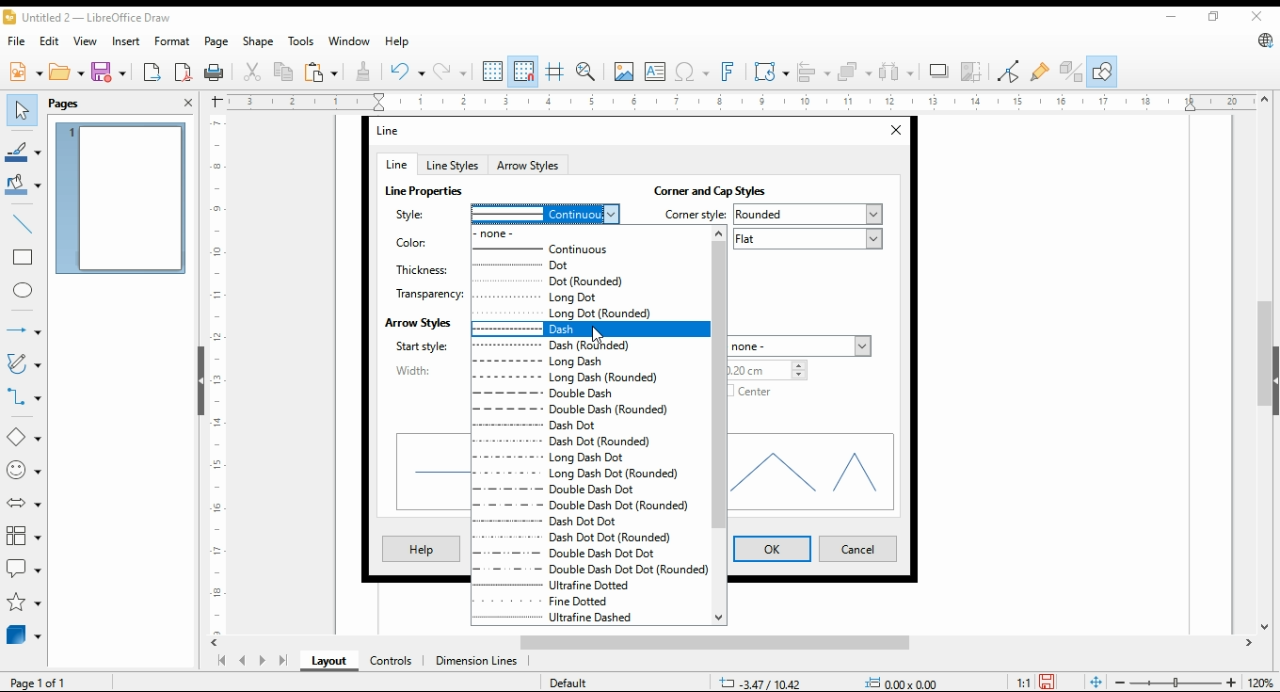 The width and height of the screenshot is (1280, 692). I want to click on stars and banners, so click(24, 602).